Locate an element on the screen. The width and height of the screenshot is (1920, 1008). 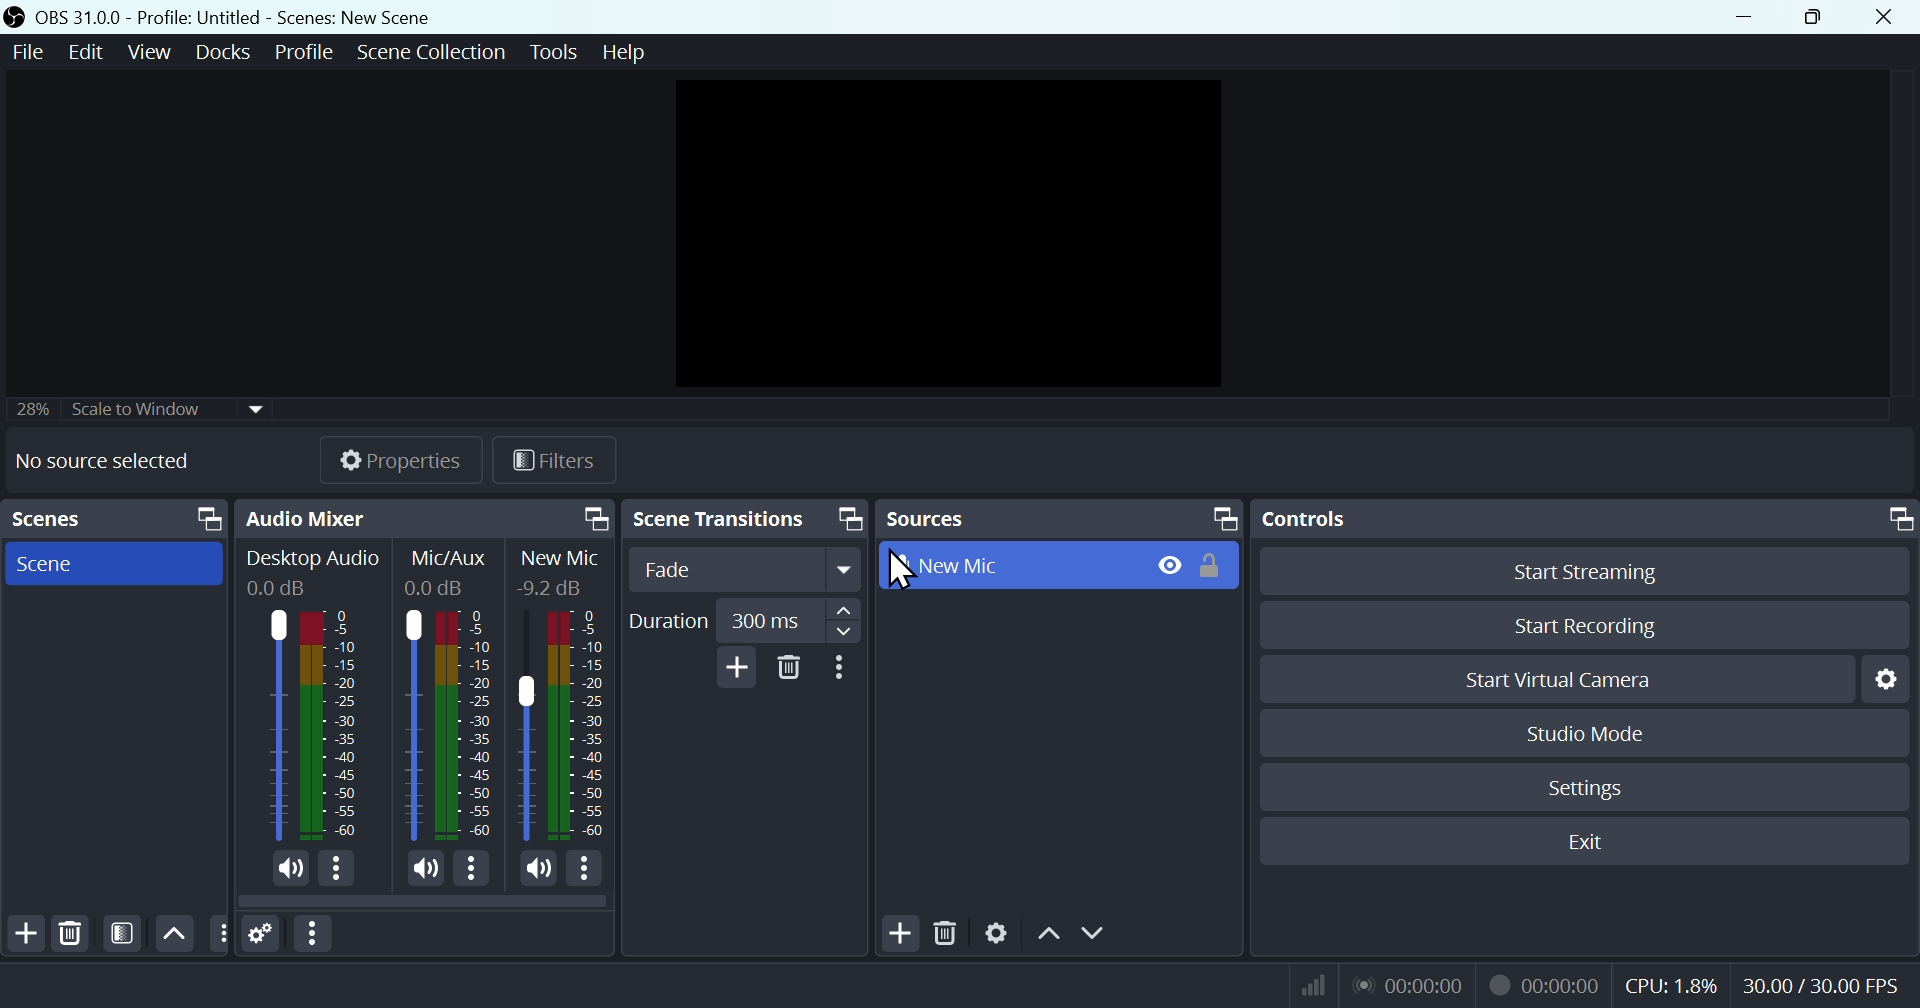
0.0dB is located at coordinates (285, 588).